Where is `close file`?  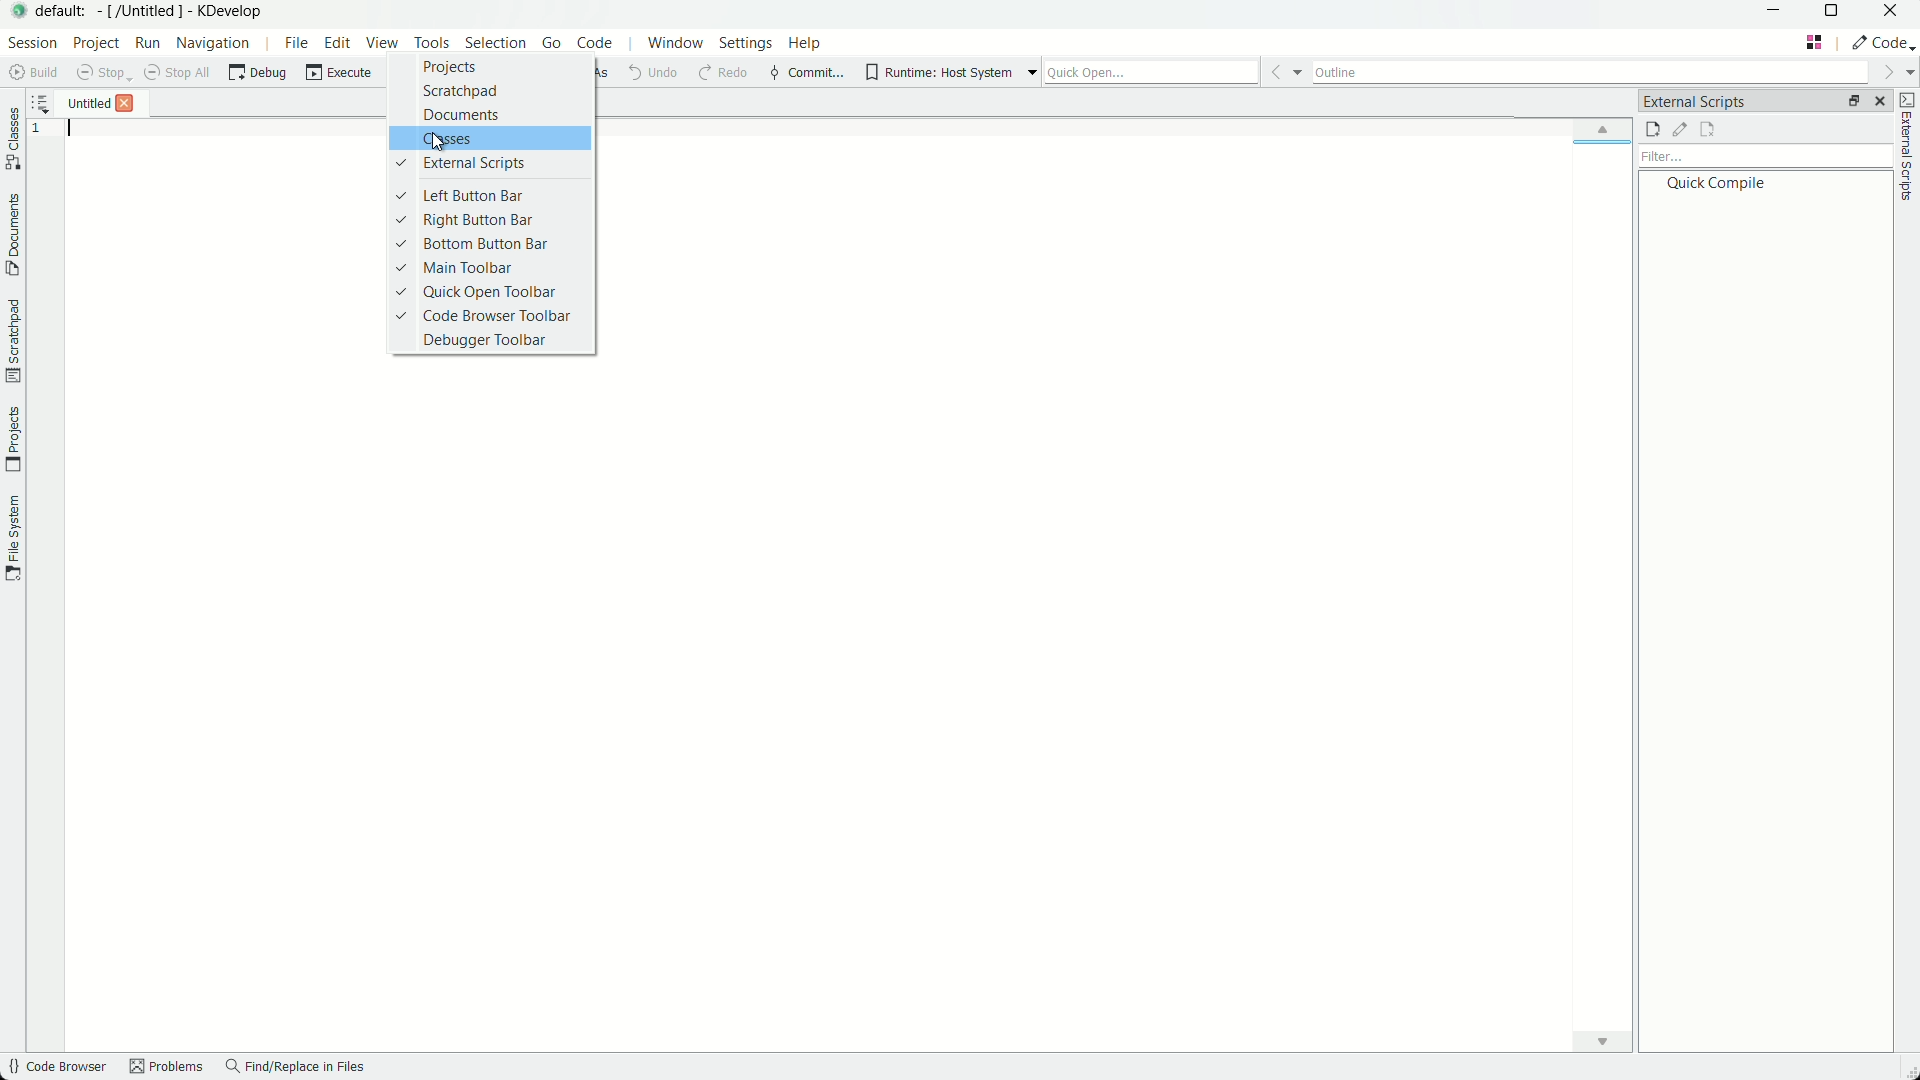 close file is located at coordinates (128, 103).